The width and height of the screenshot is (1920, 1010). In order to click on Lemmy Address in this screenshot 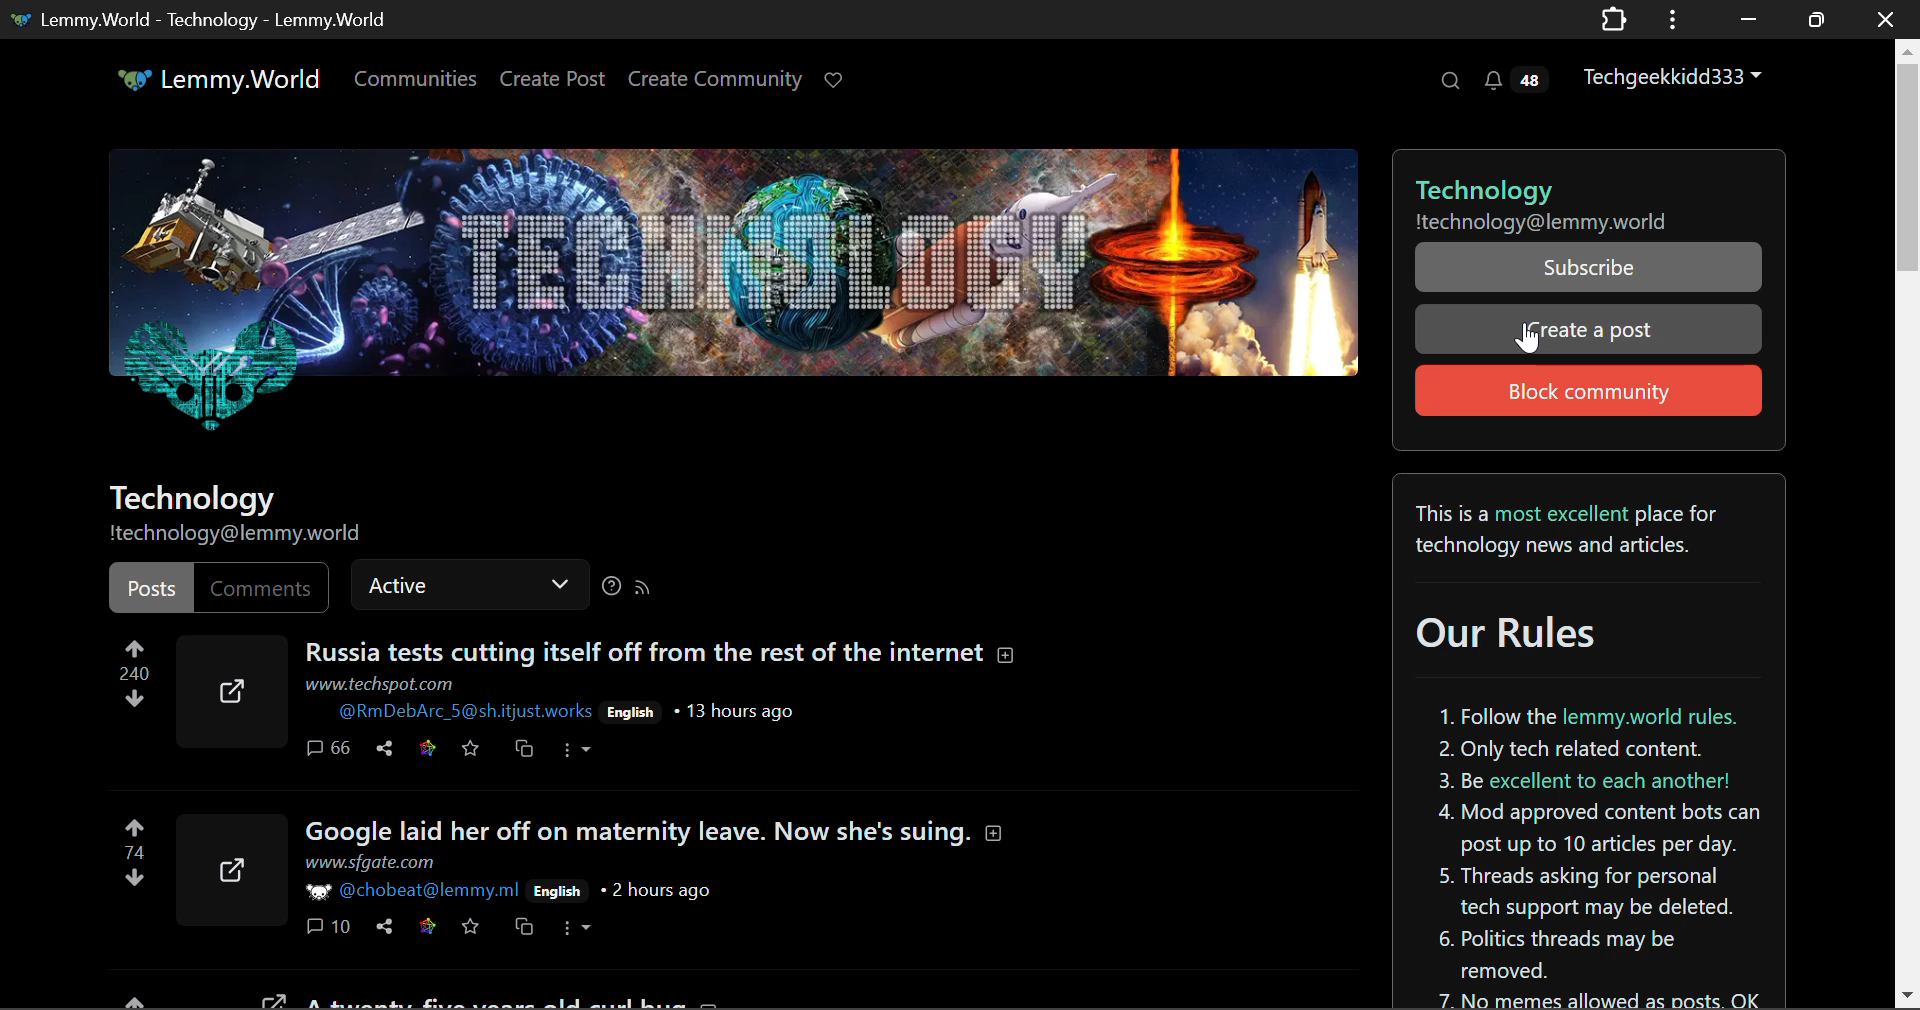, I will do `click(1537, 220)`.